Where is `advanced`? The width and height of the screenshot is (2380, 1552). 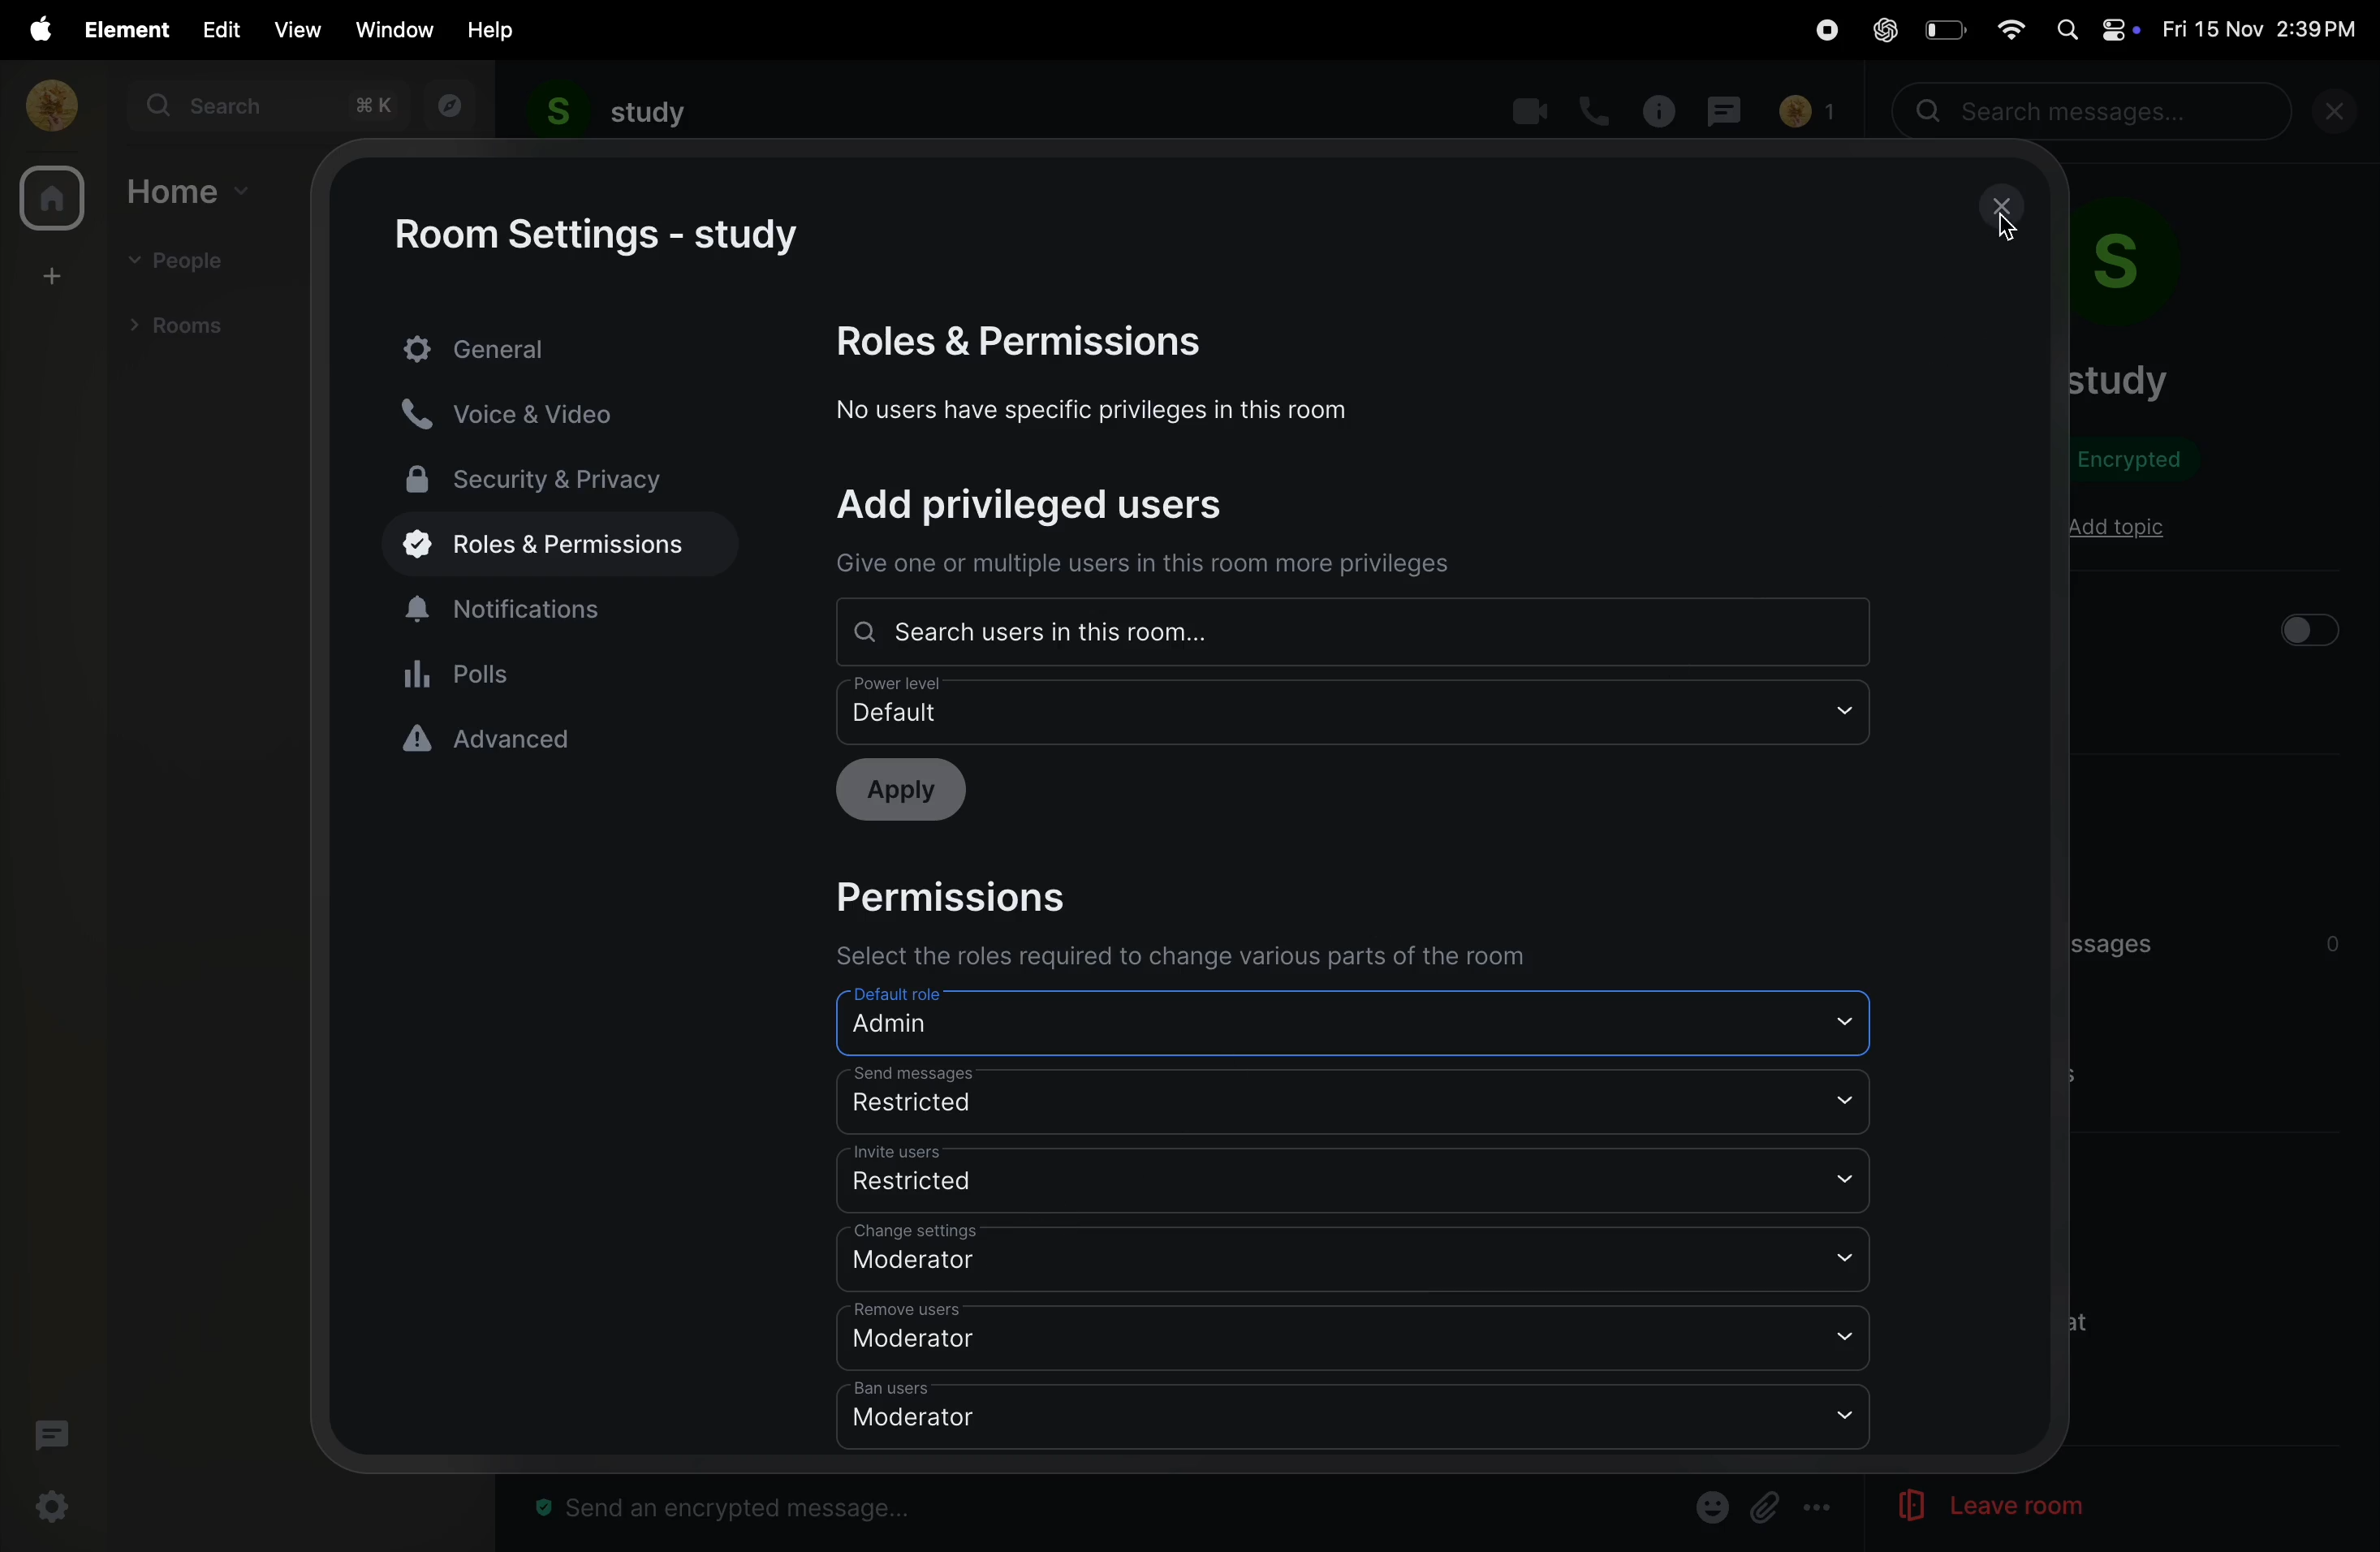
advanced is located at coordinates (560, 739).